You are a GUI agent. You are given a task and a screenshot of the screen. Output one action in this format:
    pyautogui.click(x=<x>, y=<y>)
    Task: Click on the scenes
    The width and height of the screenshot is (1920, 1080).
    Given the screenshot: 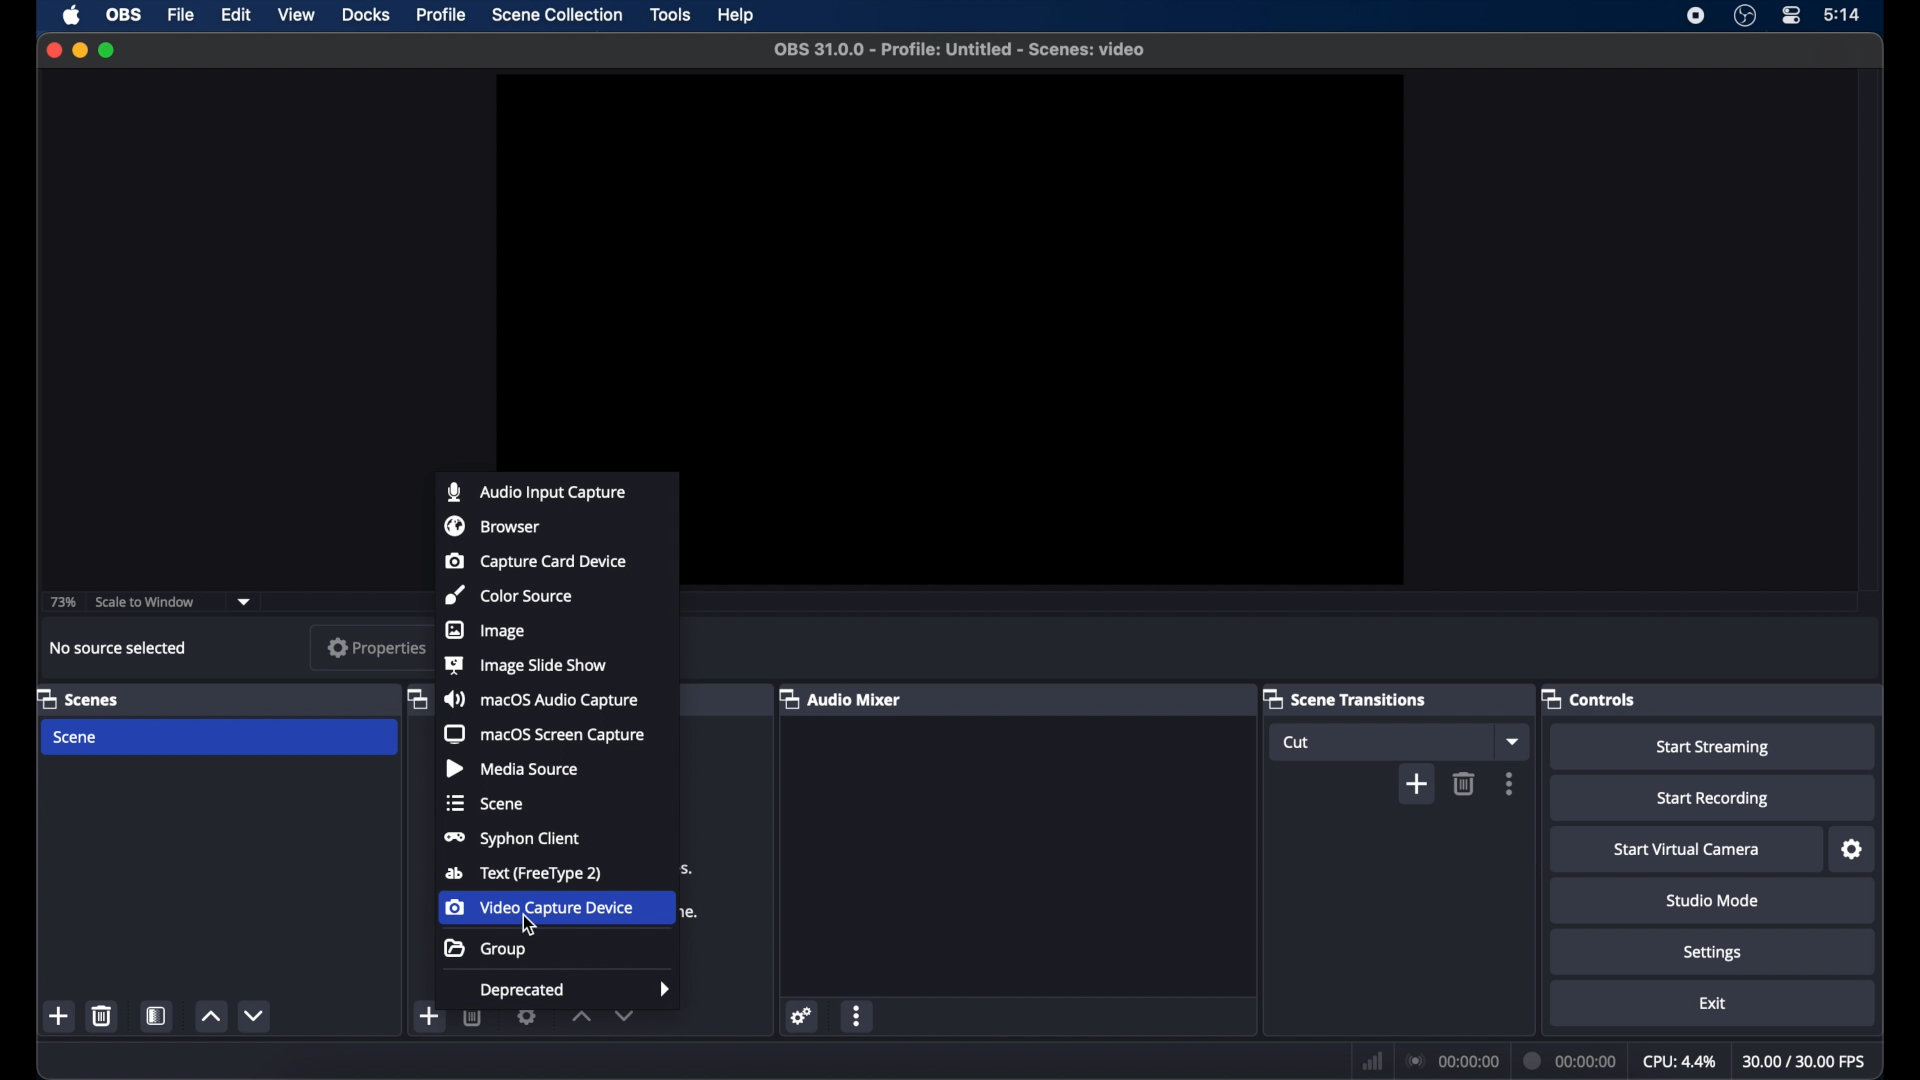 What is the action you would take?
    pyautogui.click(x=77, y=698)
    